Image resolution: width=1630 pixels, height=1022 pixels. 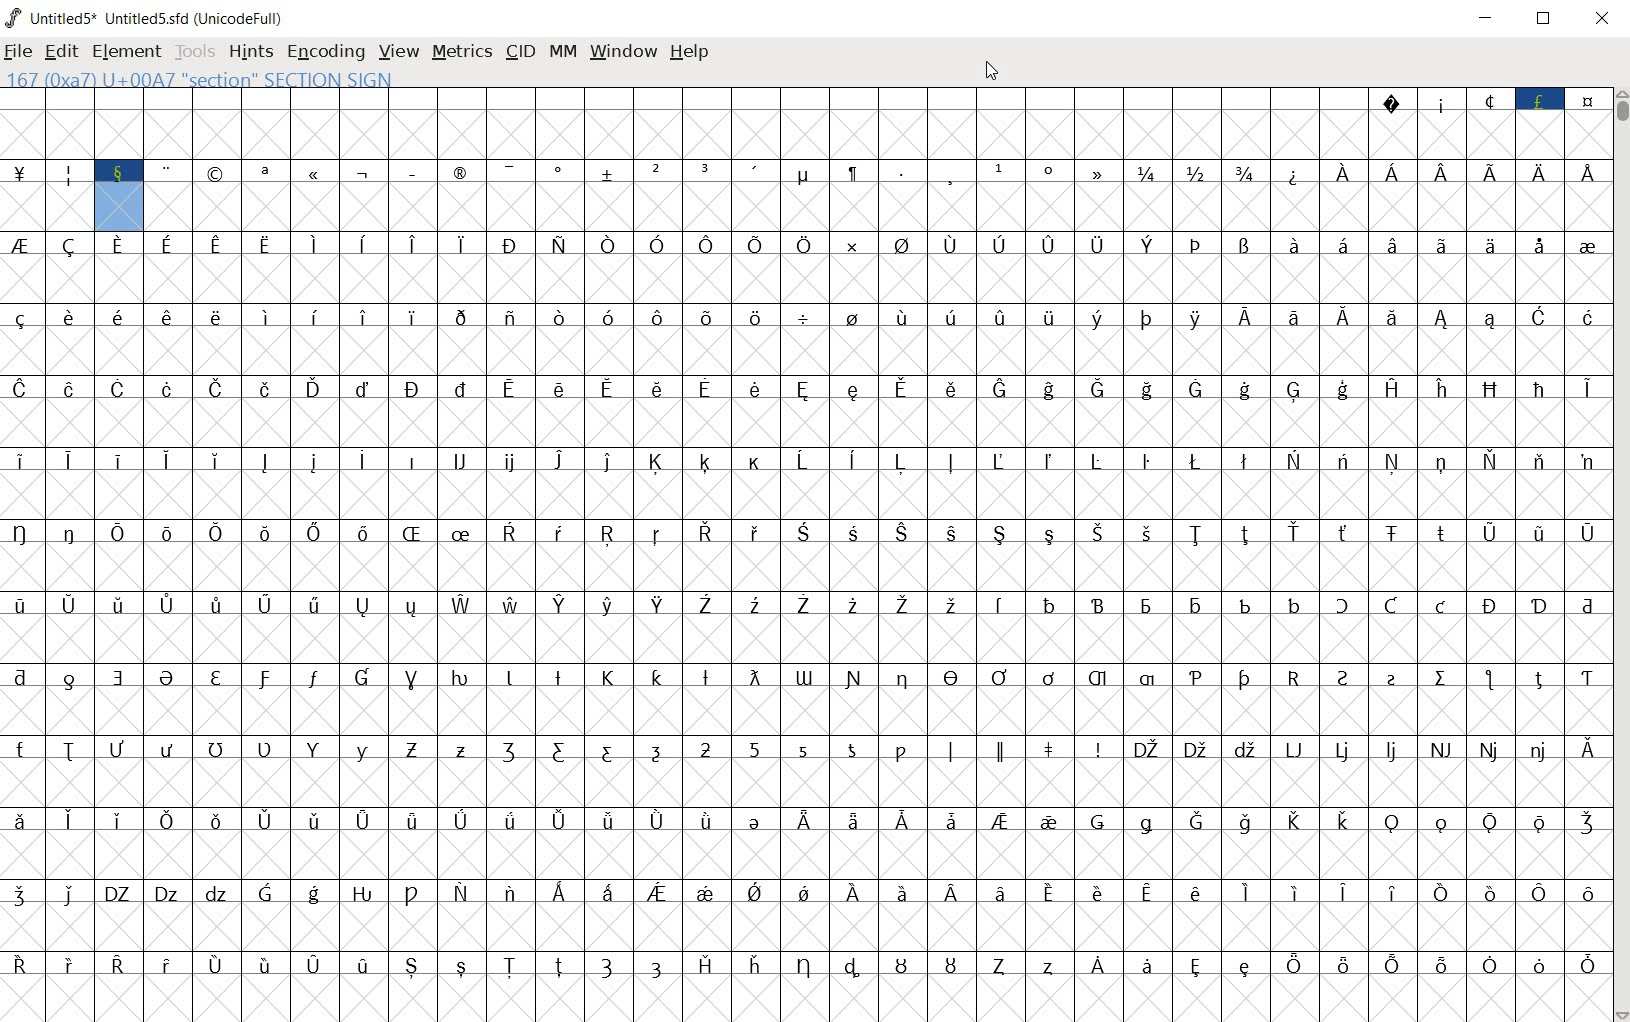 I want to click on special characters, so click(x=1293, y=196).